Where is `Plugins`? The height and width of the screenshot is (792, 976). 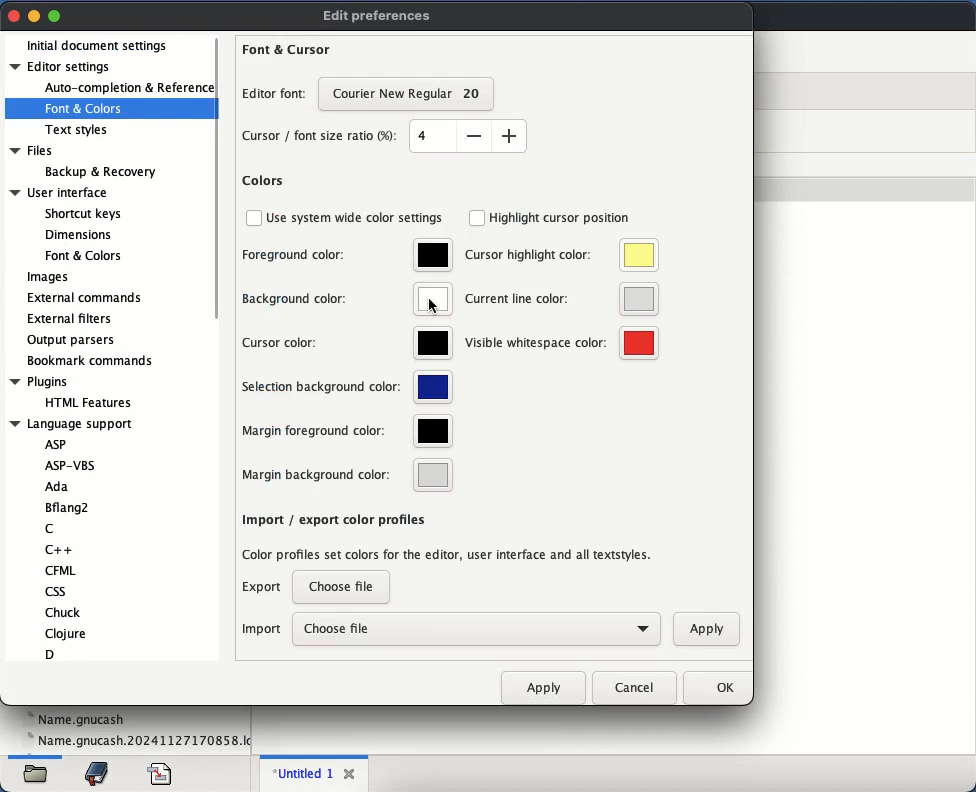
Plugins is located at coordinates (40, 381).